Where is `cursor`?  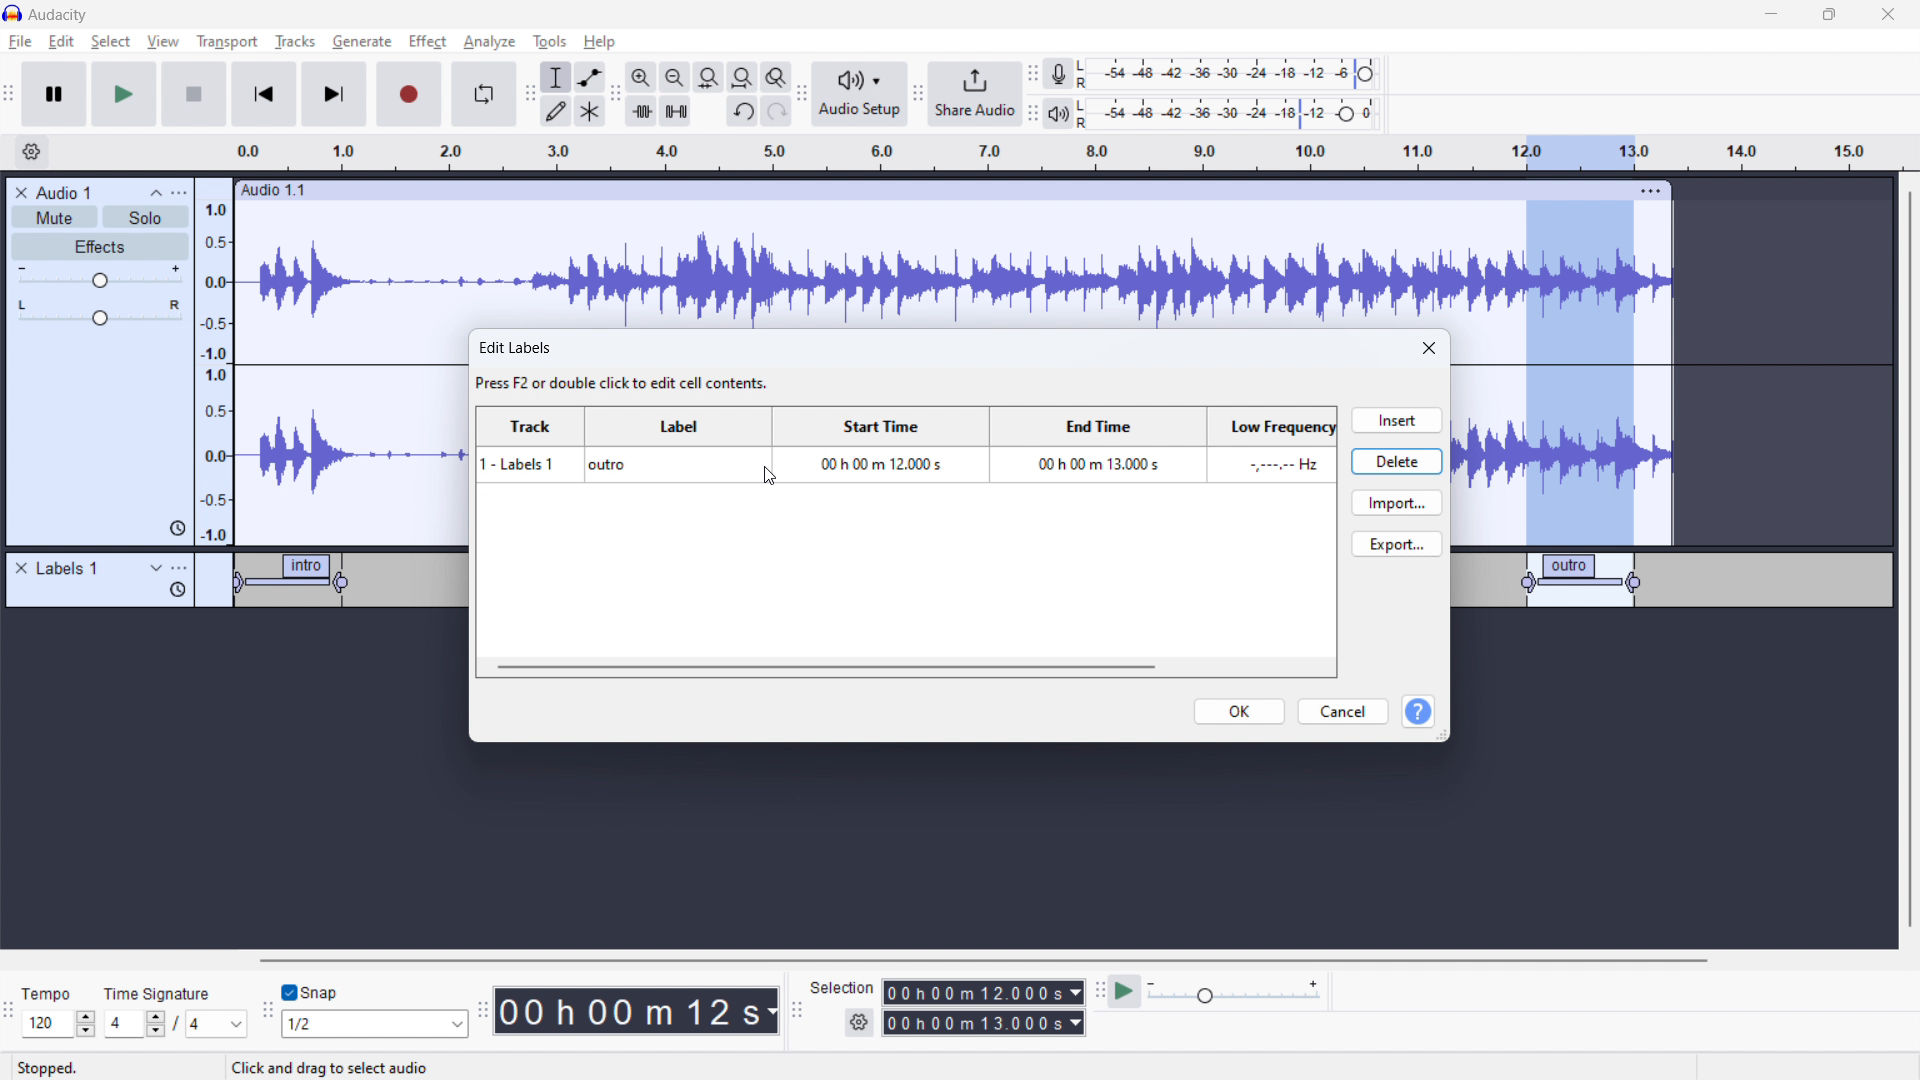
cursor is located at coordinates (769, 478).